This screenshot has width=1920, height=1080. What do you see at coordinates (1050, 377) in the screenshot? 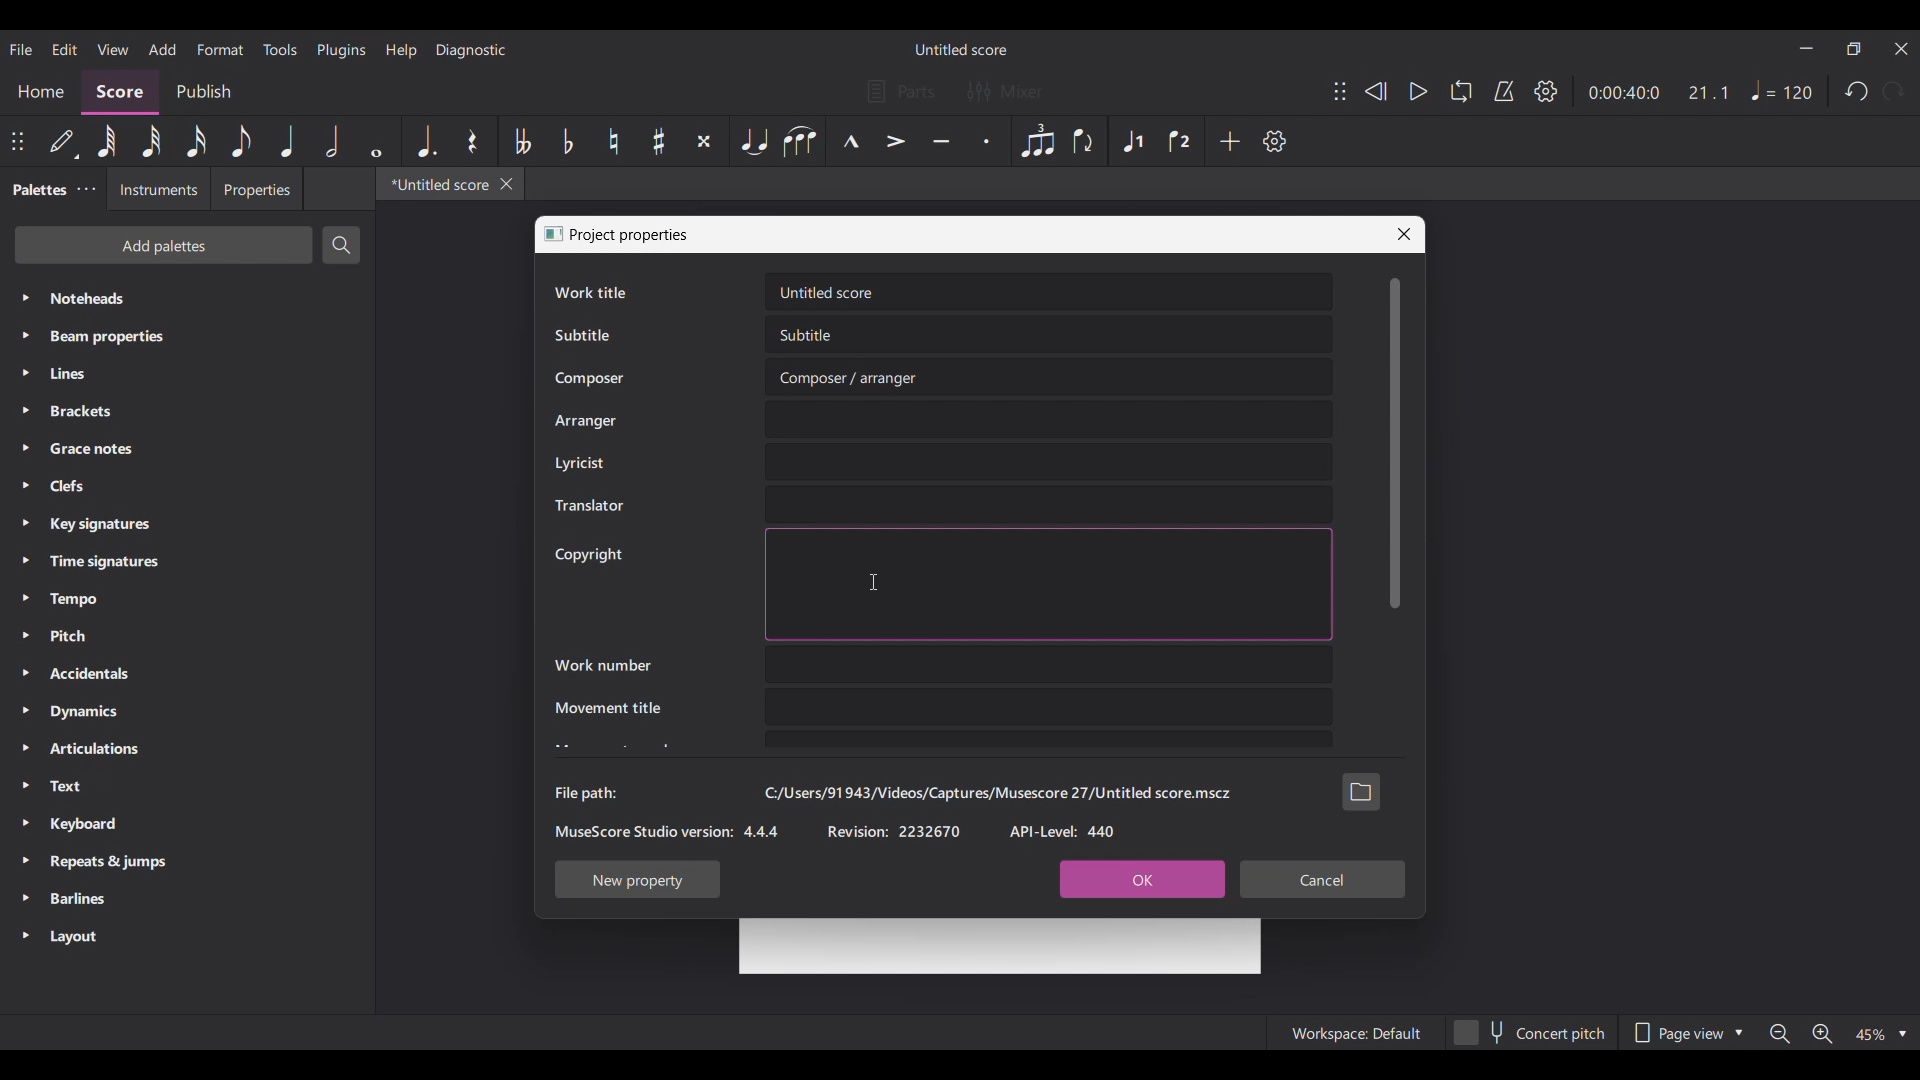
I see `Text box for Composer` at bounding box center [1050, 377].